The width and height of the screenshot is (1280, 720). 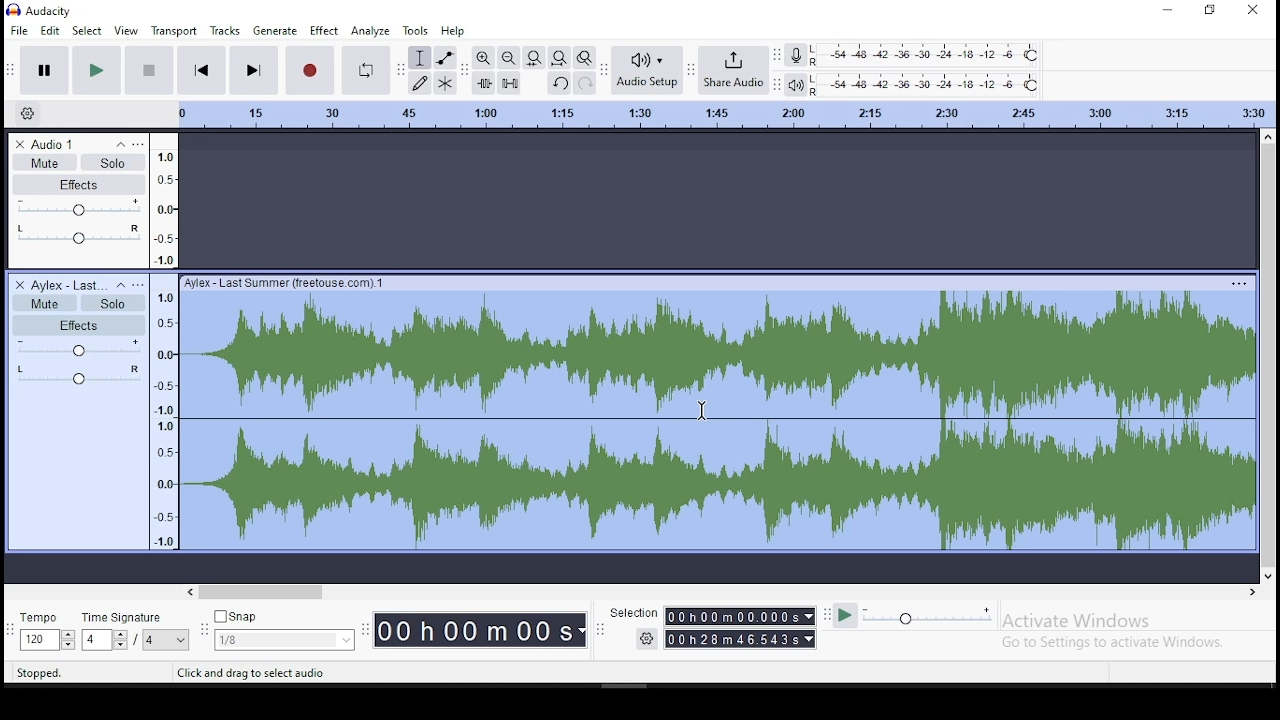 What do you see at coordinates (19, 30) in the screenshot?
I see `file` at bounding box center [19, 30].